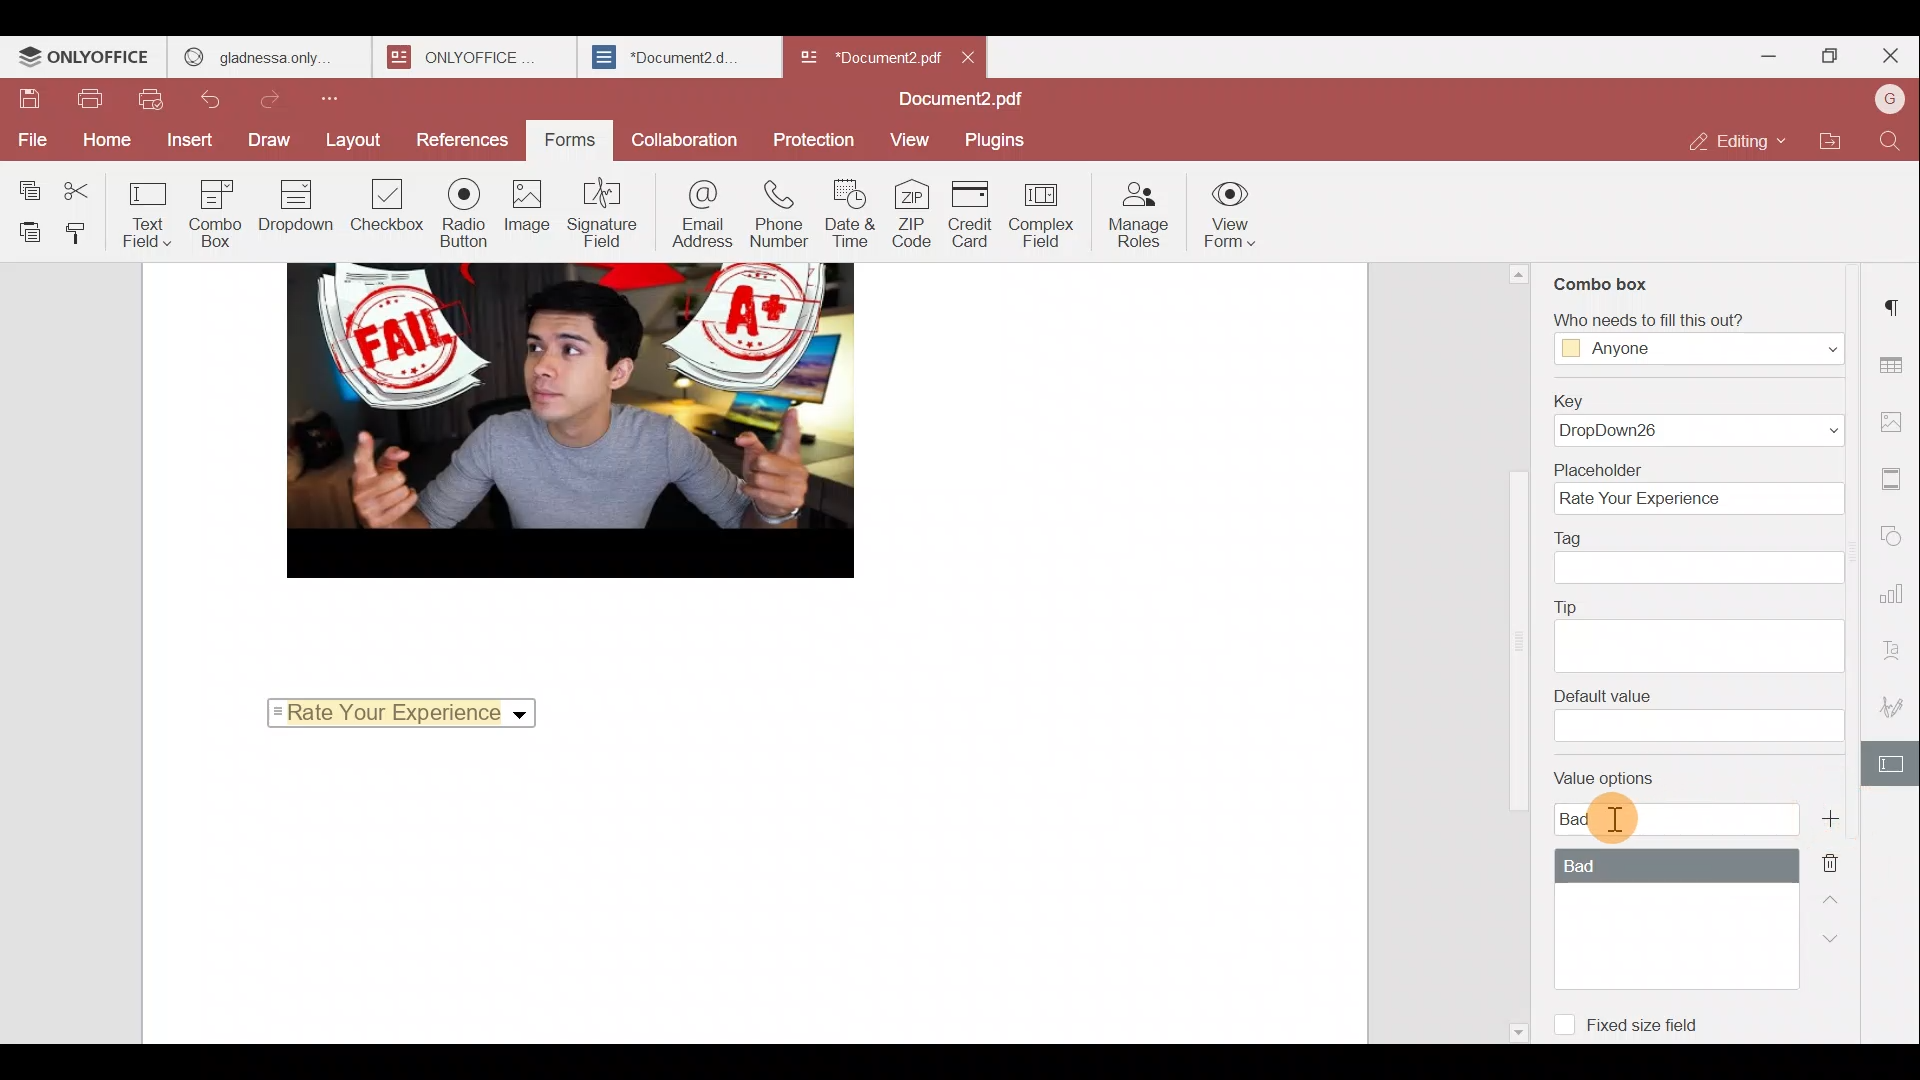 This screenshot has width=1920, height=1080. I want to click on Close, so click(1890, 56).